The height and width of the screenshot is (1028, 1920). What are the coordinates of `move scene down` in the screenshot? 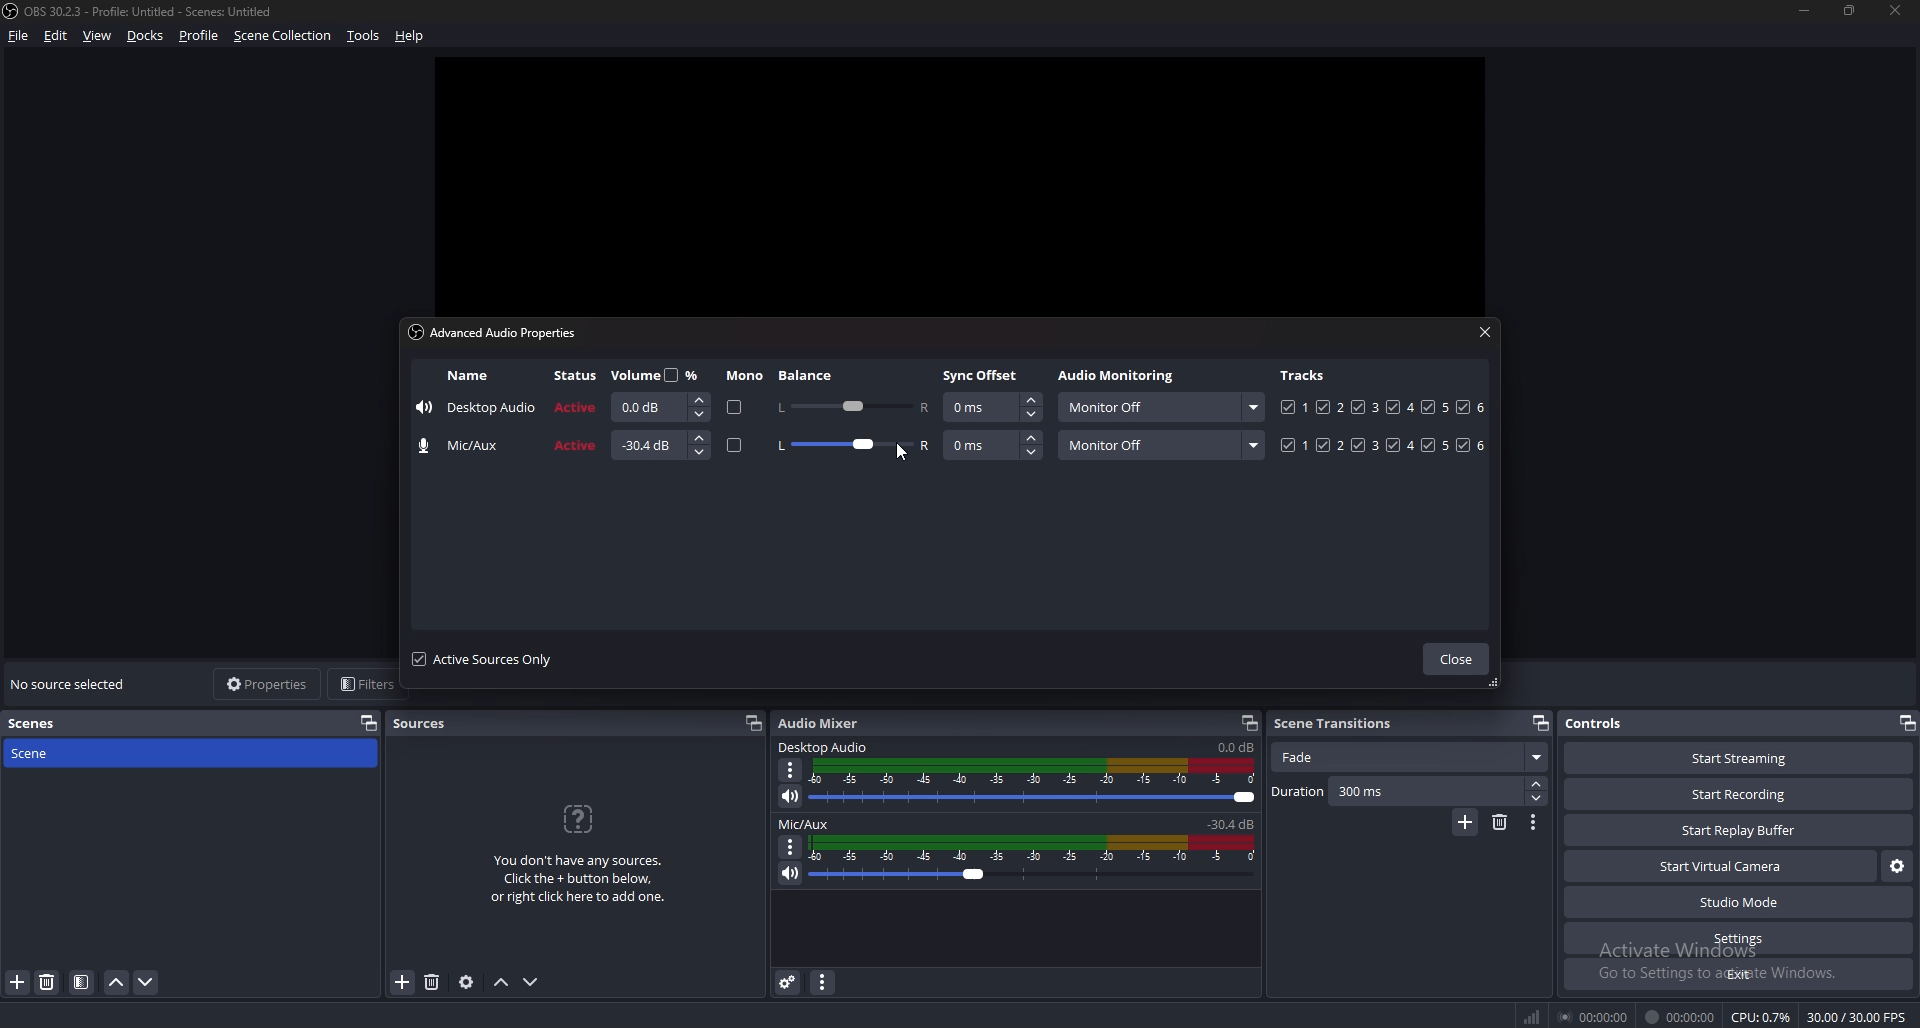 It's located at (148, 983).